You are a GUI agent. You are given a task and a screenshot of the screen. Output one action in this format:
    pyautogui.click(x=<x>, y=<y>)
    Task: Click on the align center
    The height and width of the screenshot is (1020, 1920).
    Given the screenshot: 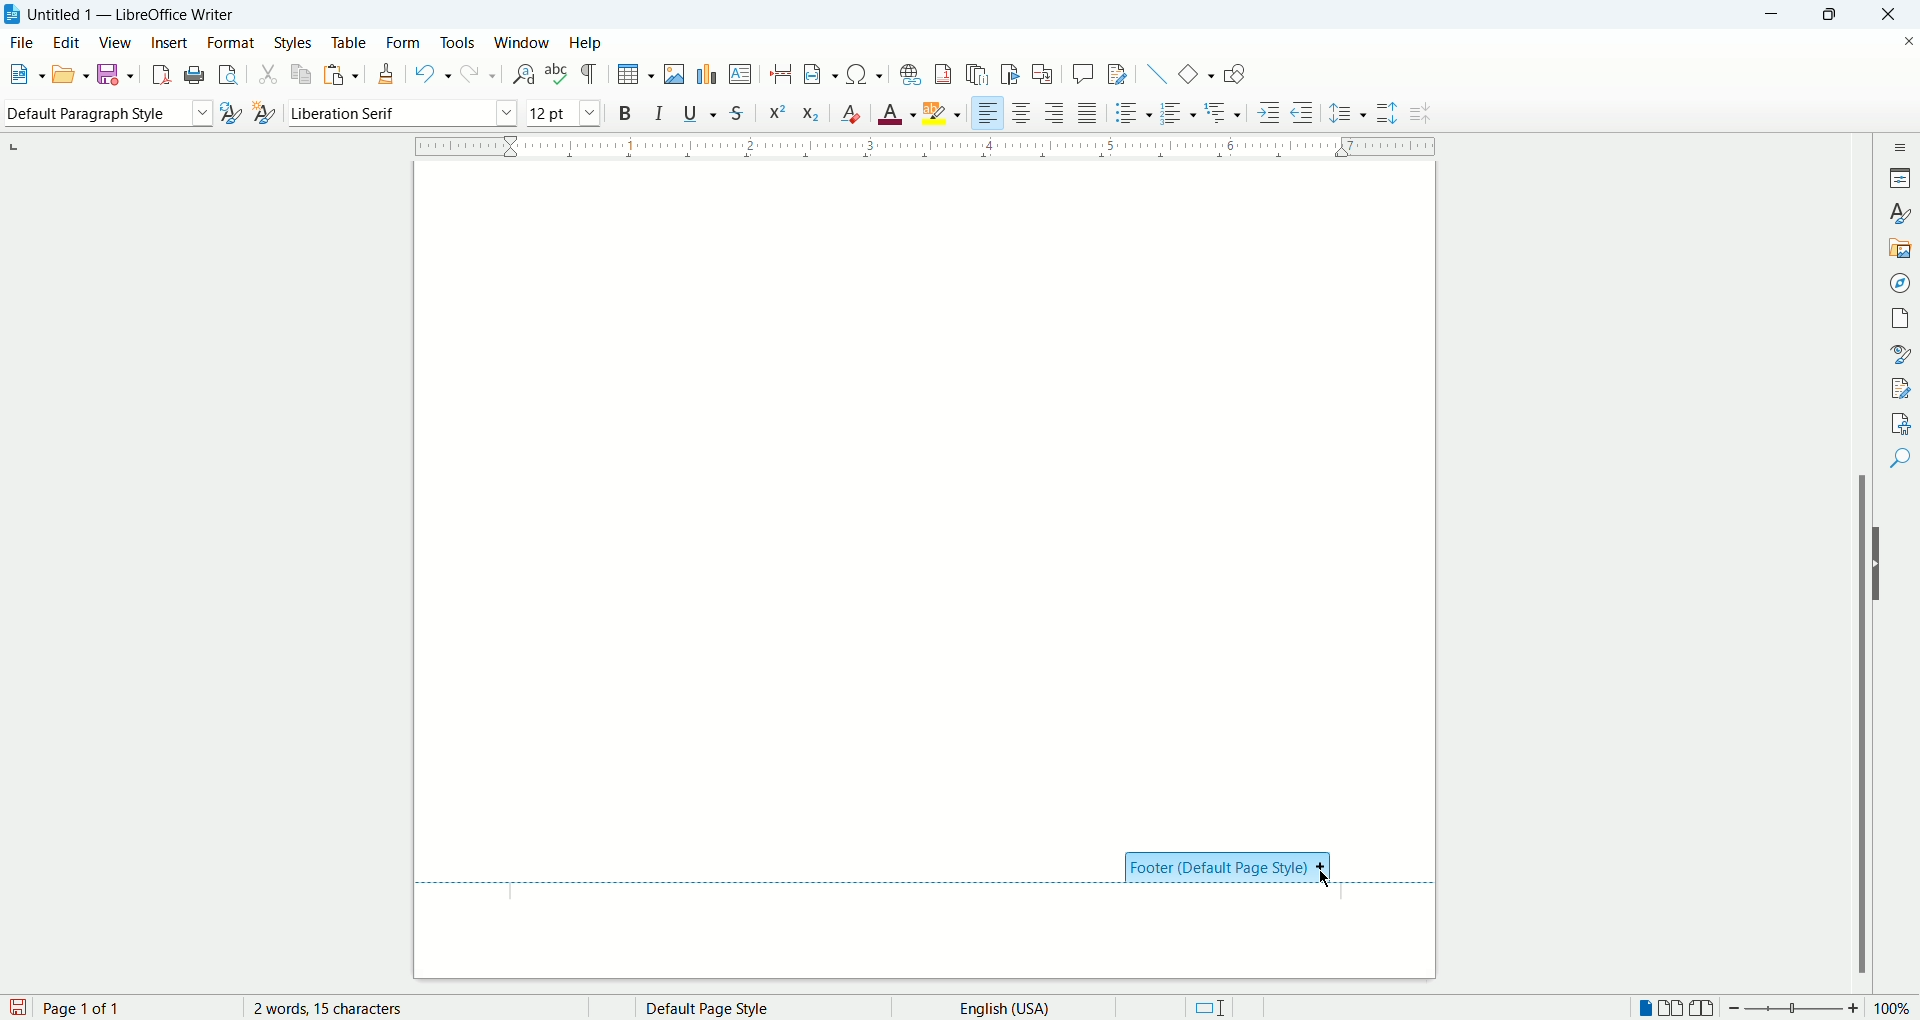 What is the action you would take?
    pyautogui.click(x=1027, y=114)
    